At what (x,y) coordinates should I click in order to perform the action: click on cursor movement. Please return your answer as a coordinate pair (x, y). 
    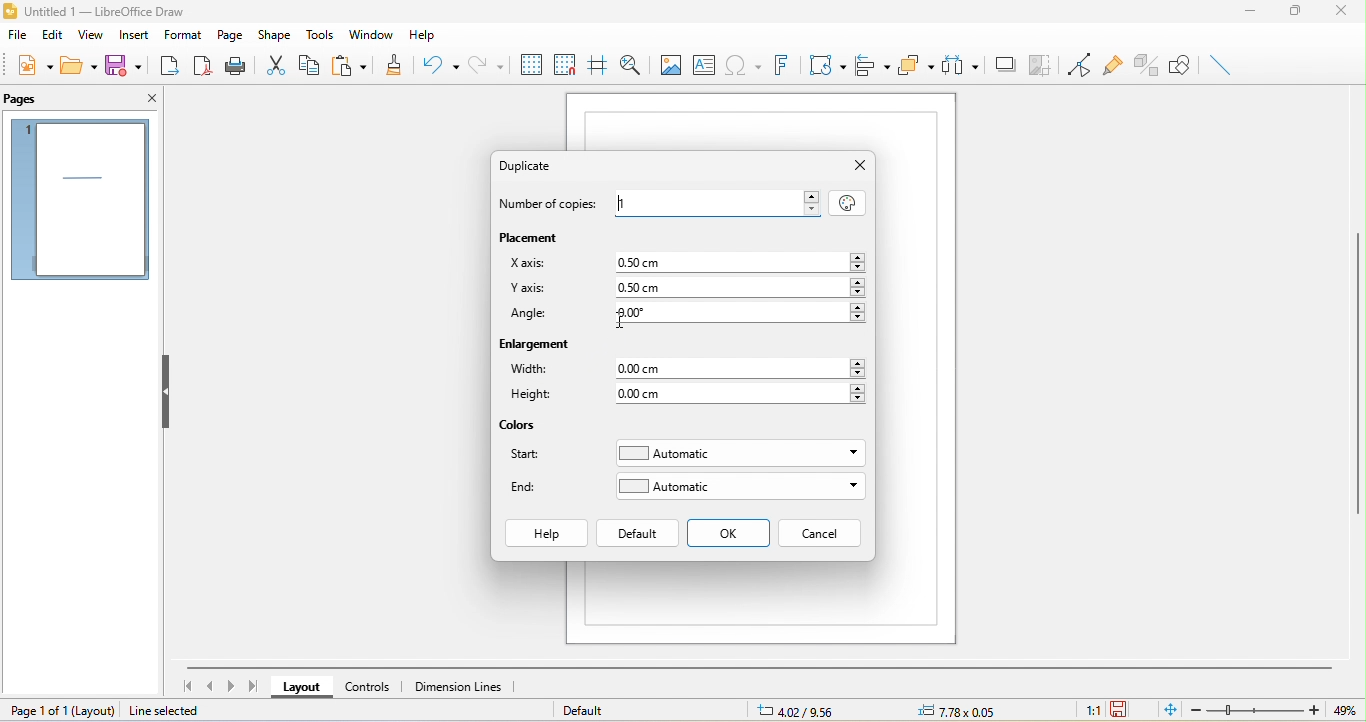
    Looking at the image, I should click on (625, 320).